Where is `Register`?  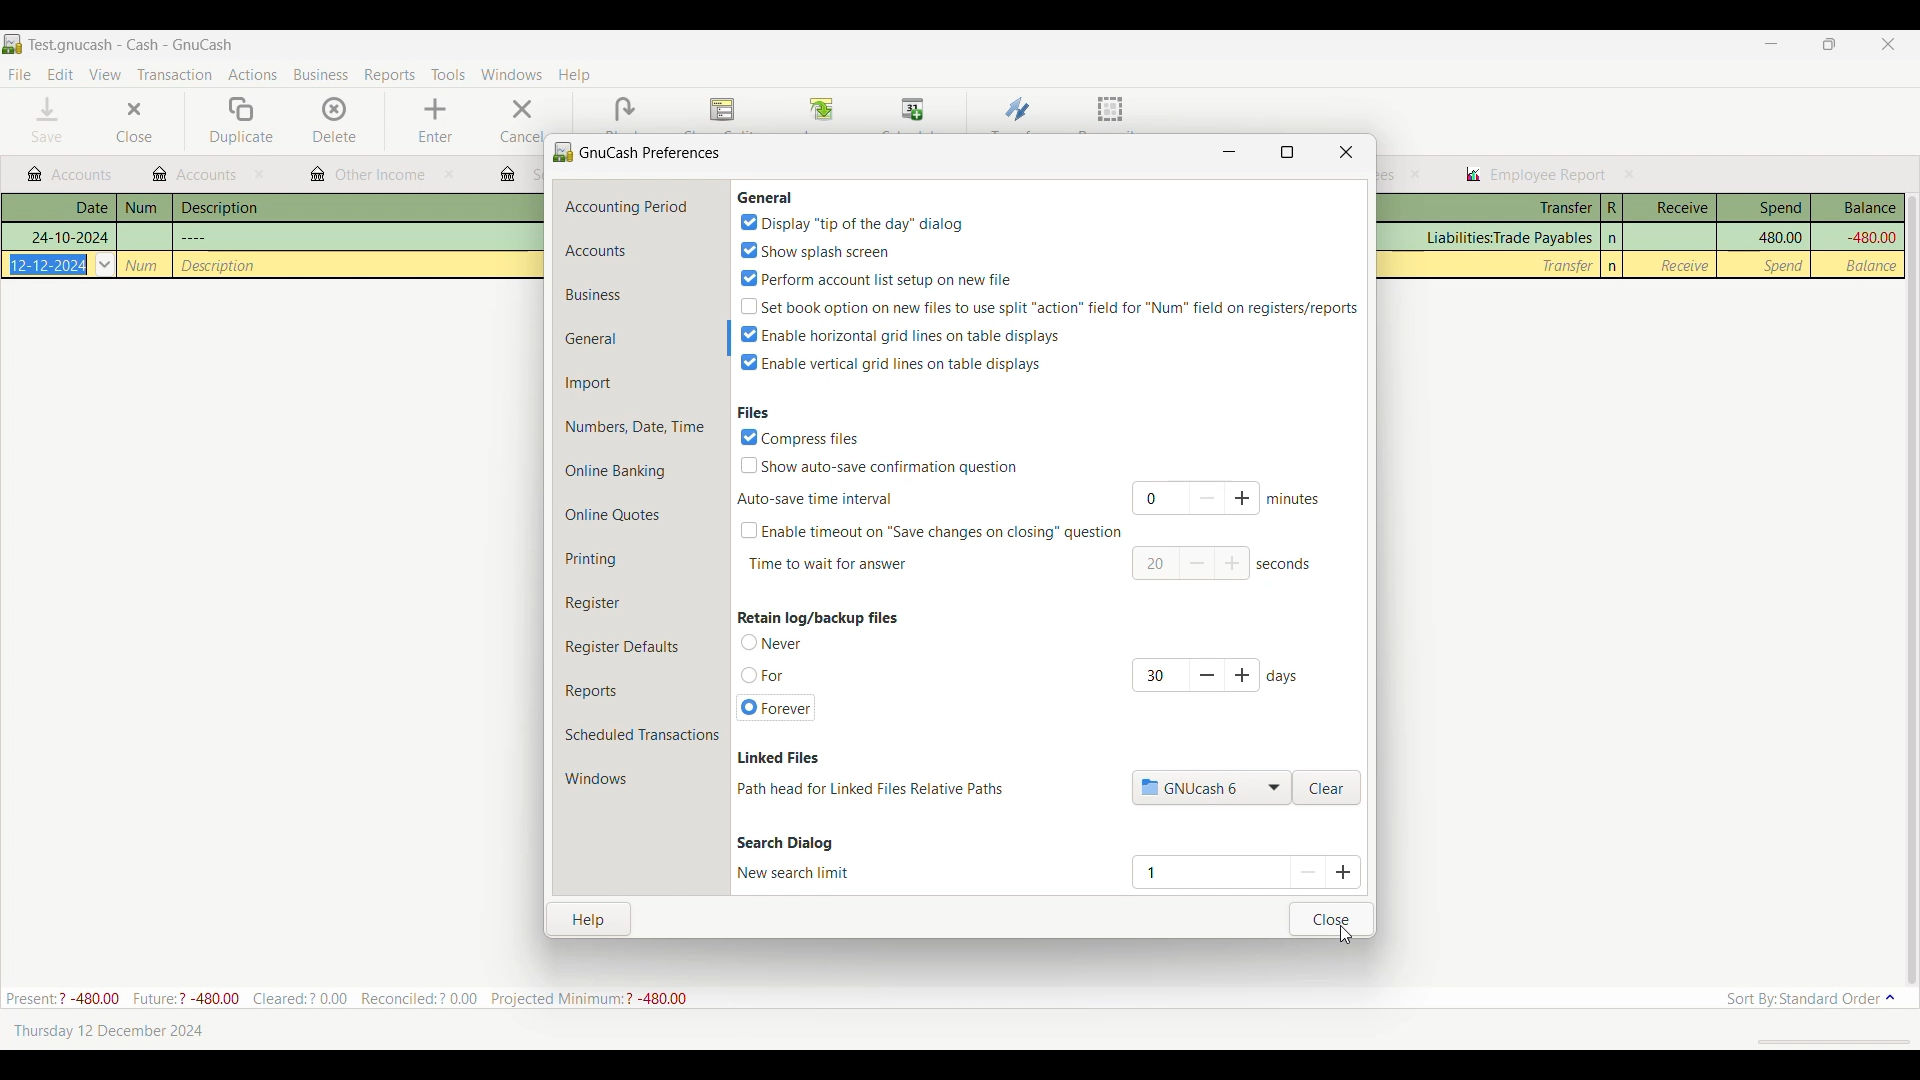
Register is located at coordinates (640, 603).